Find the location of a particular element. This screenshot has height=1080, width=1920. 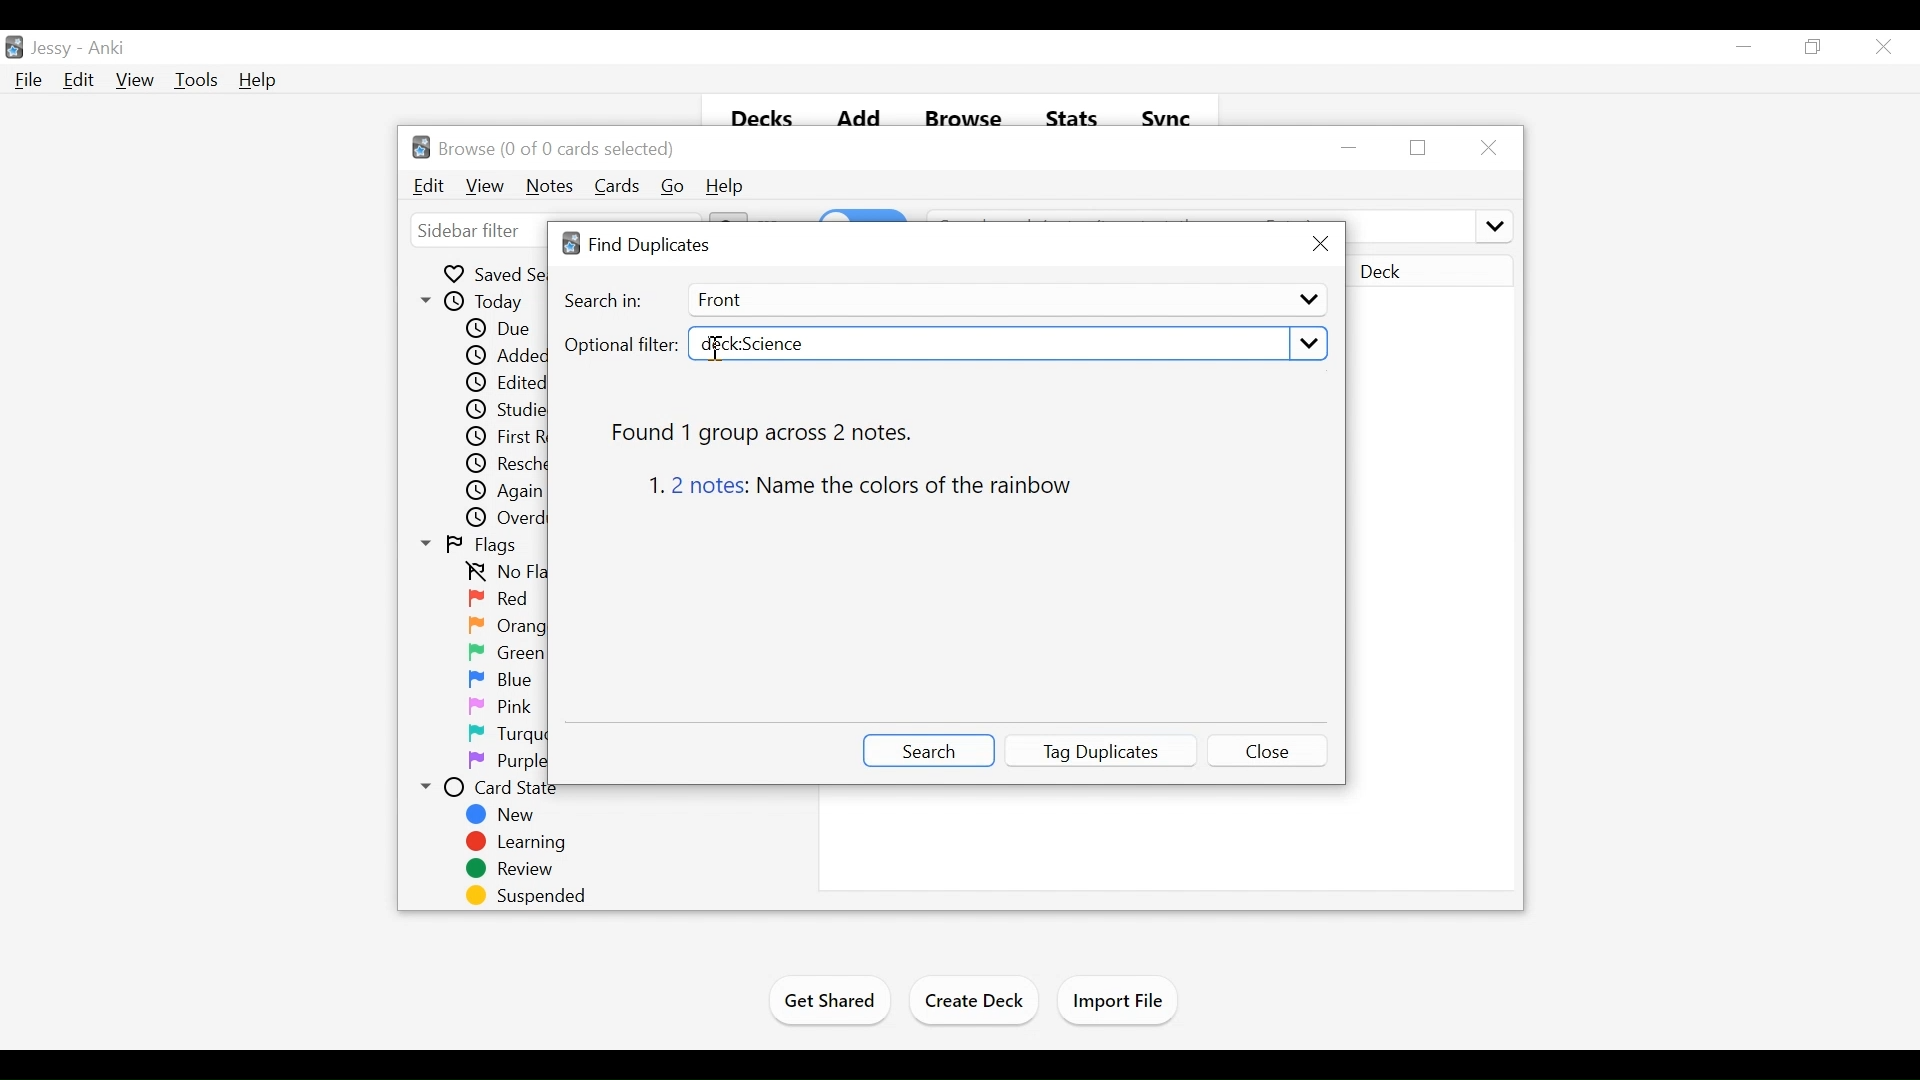

Turquoise is located at coordinates (532, 735).